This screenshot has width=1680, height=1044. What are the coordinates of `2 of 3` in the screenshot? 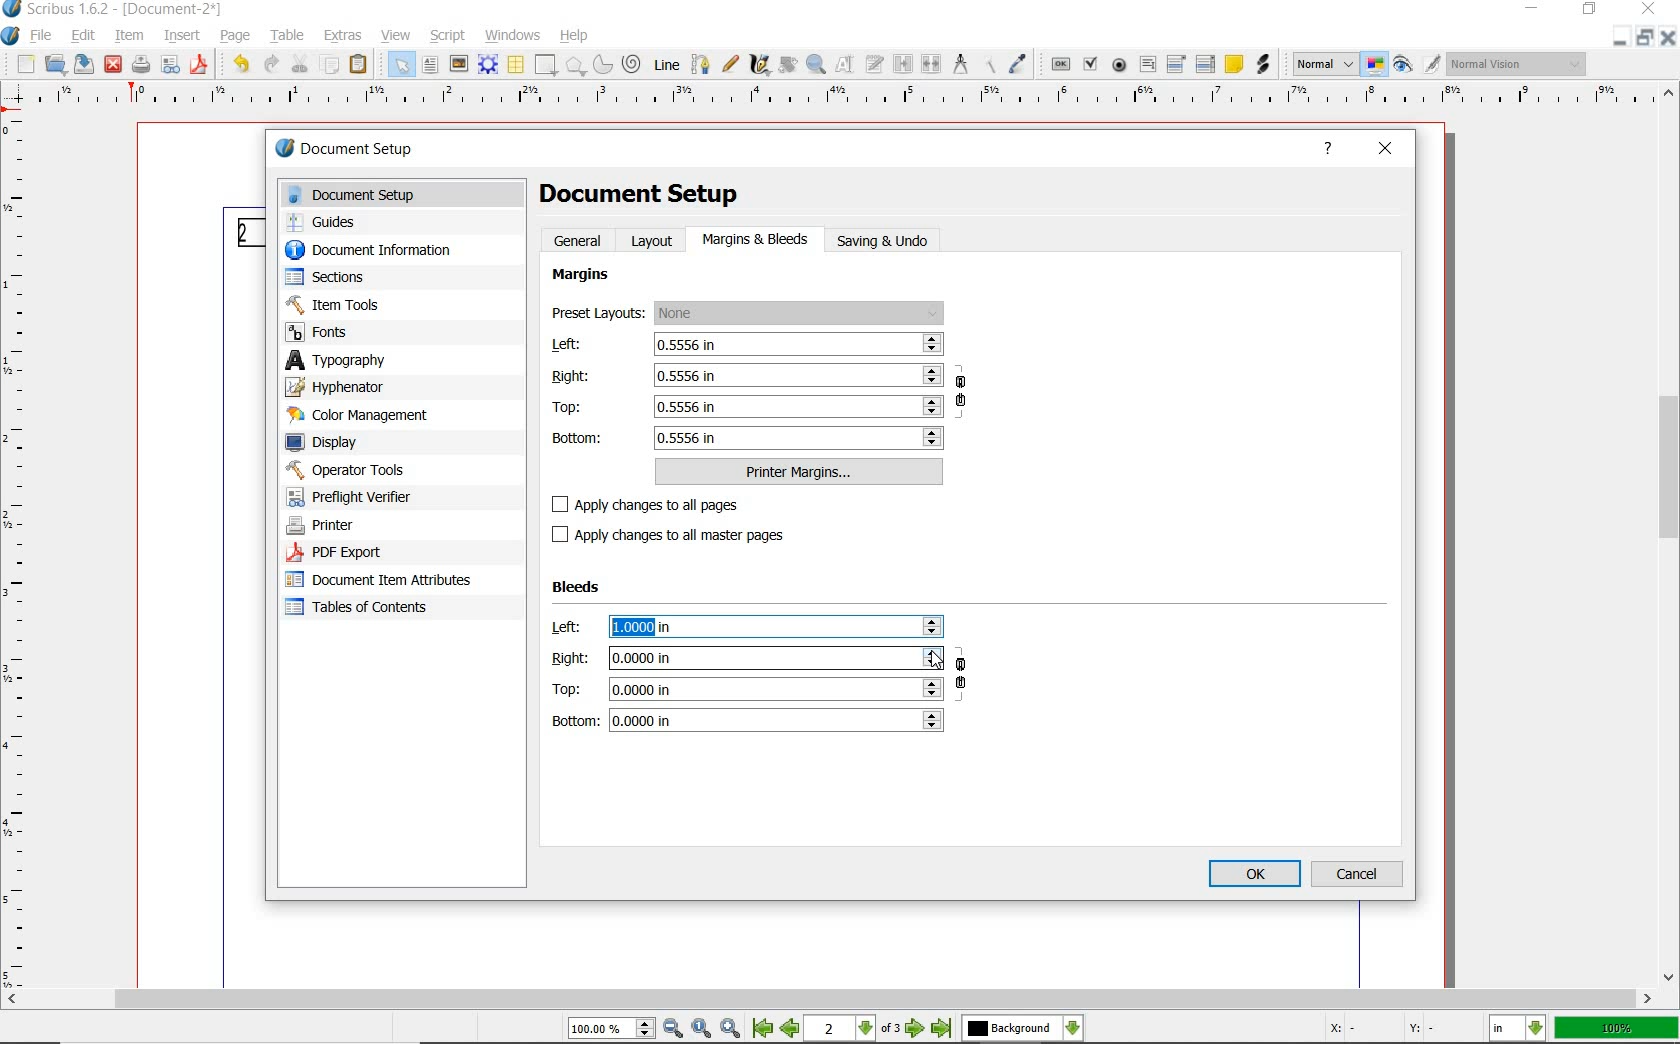 It's located at (855, 1029).